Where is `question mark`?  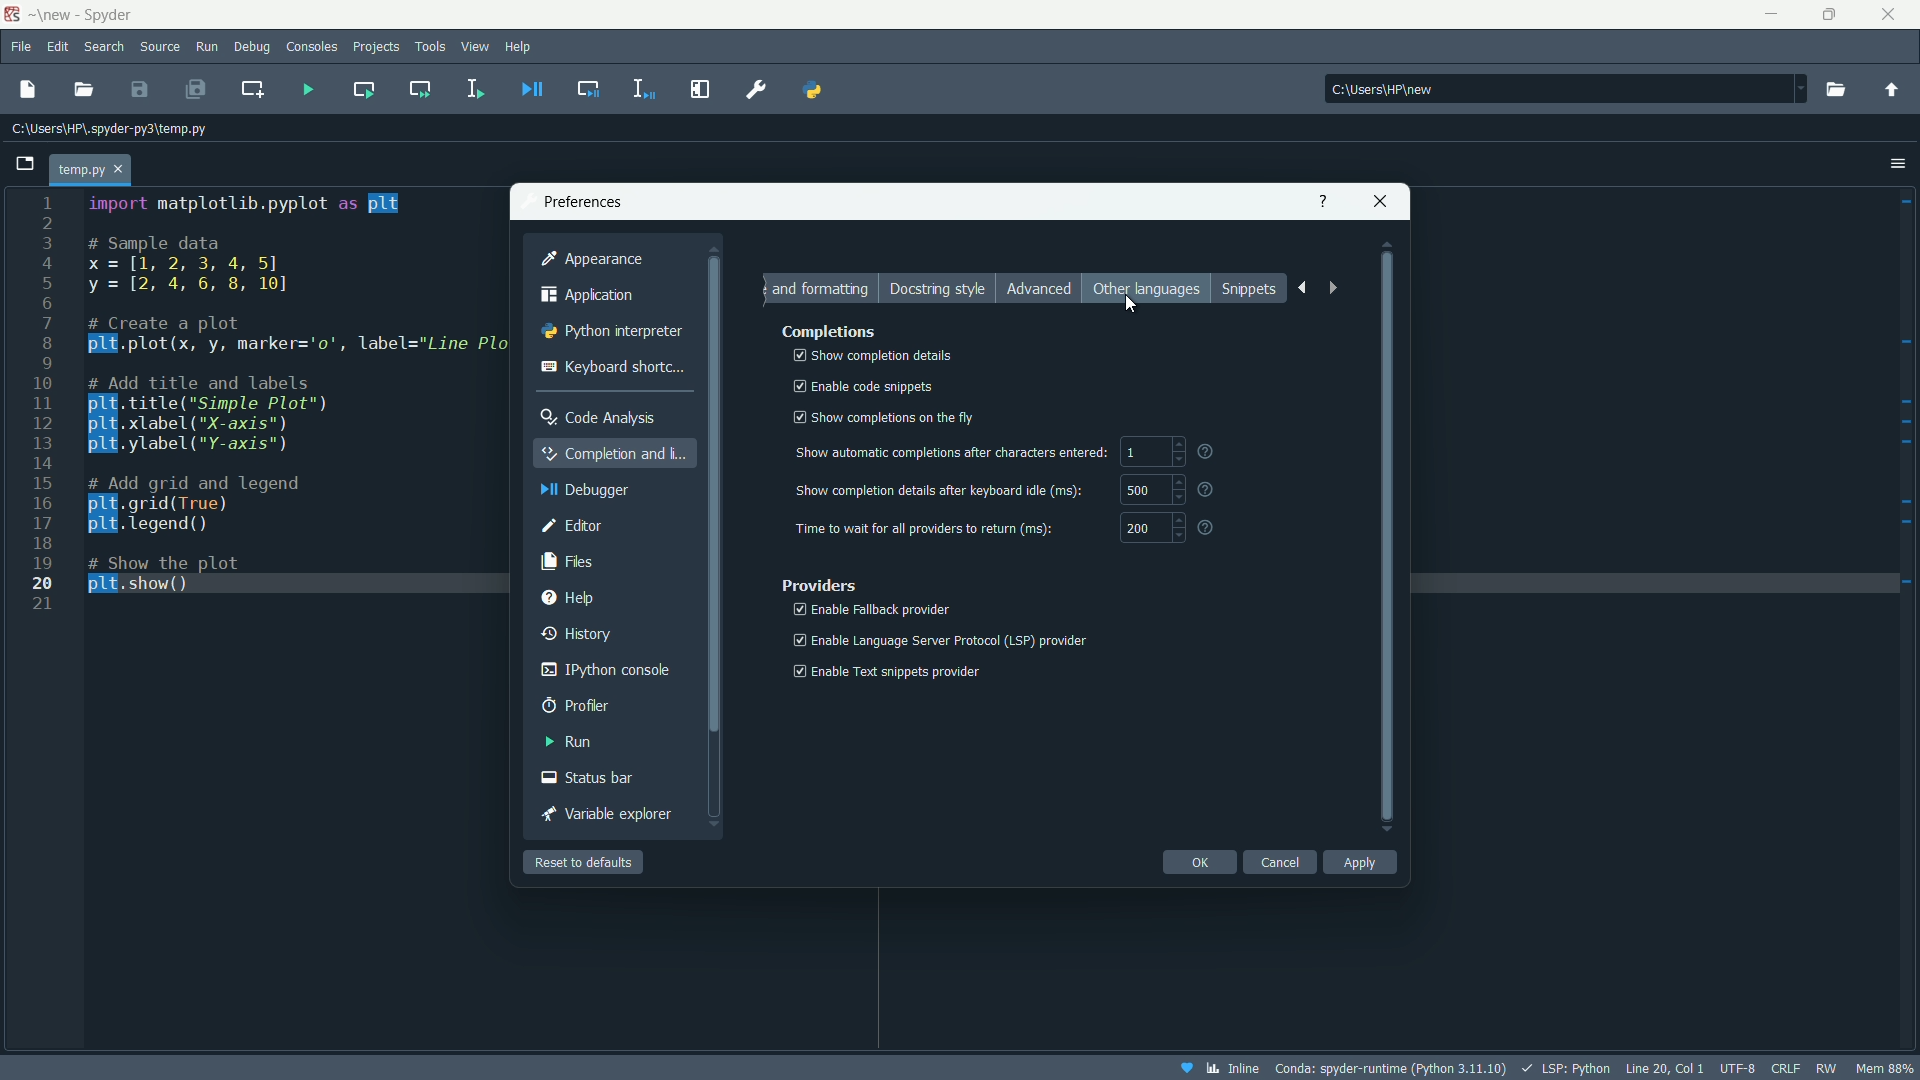 question mark is located at coordinates (1209, 528).